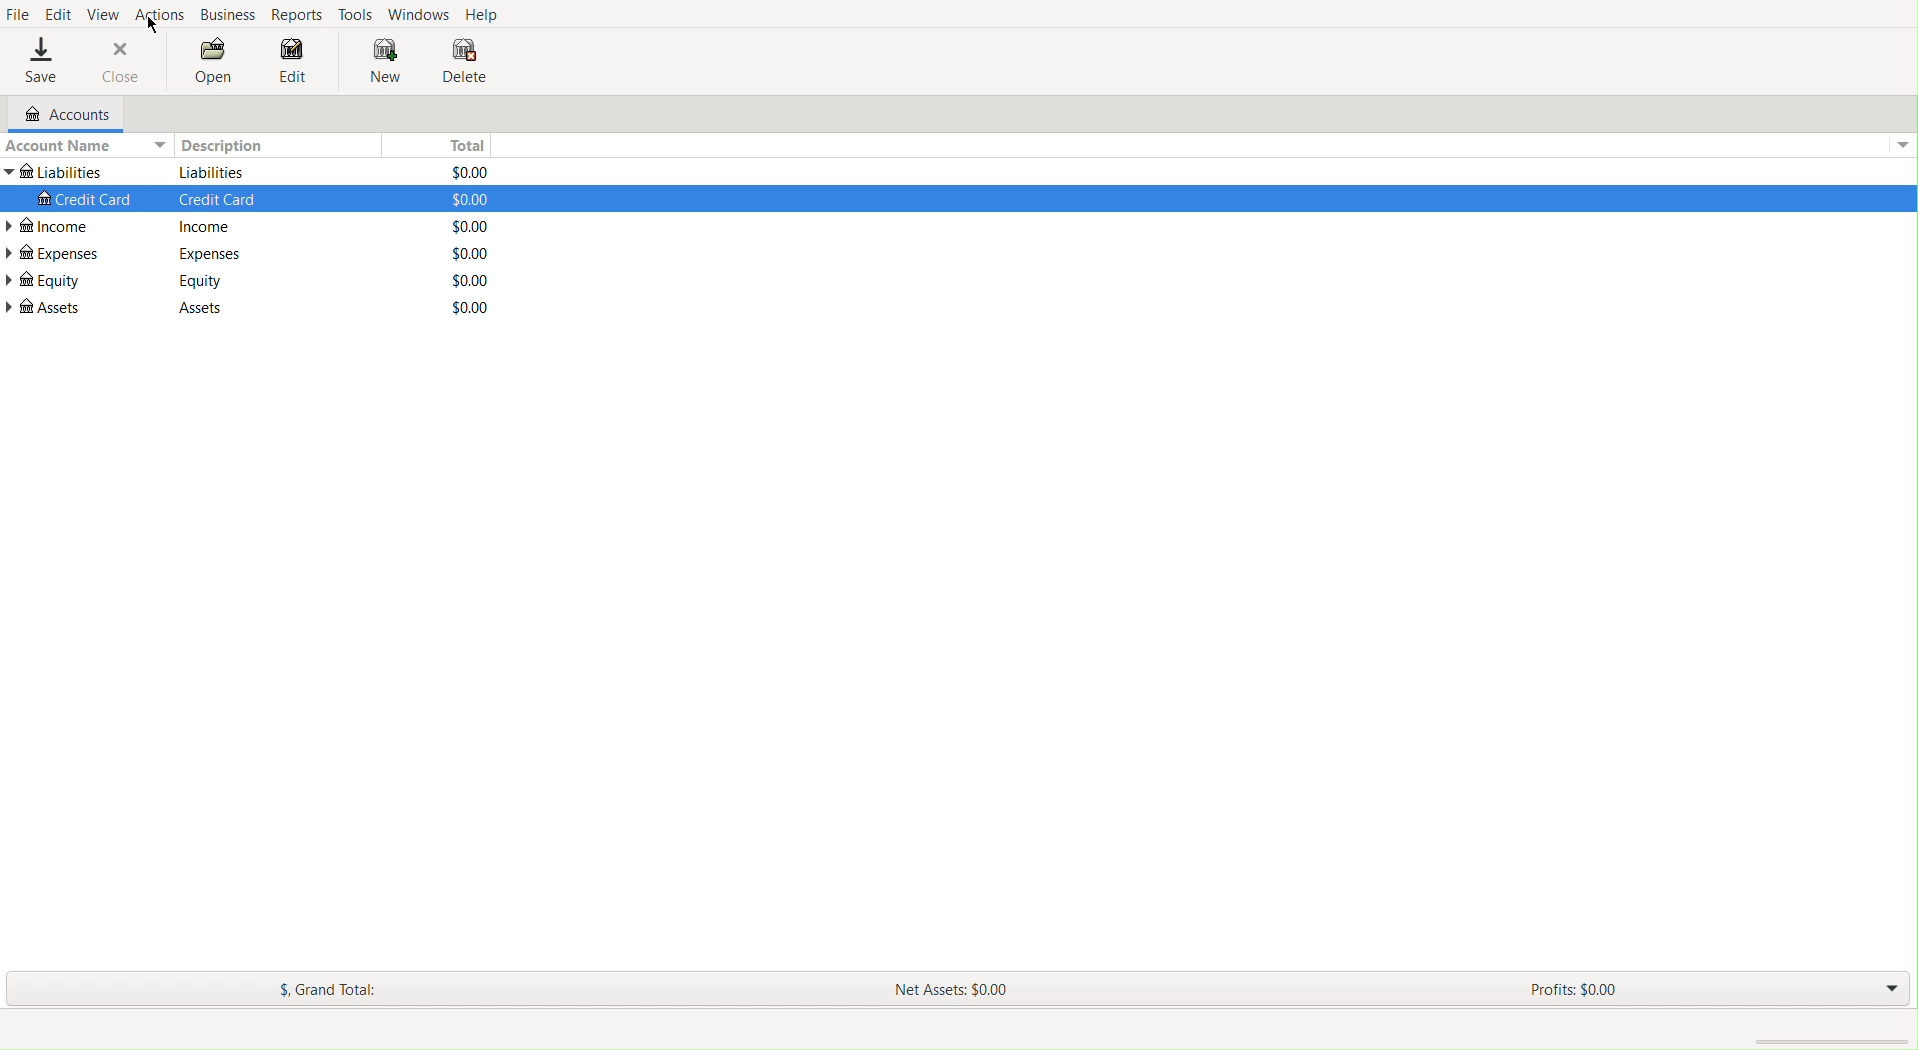  I want to click on Edit, so click(299, 60).